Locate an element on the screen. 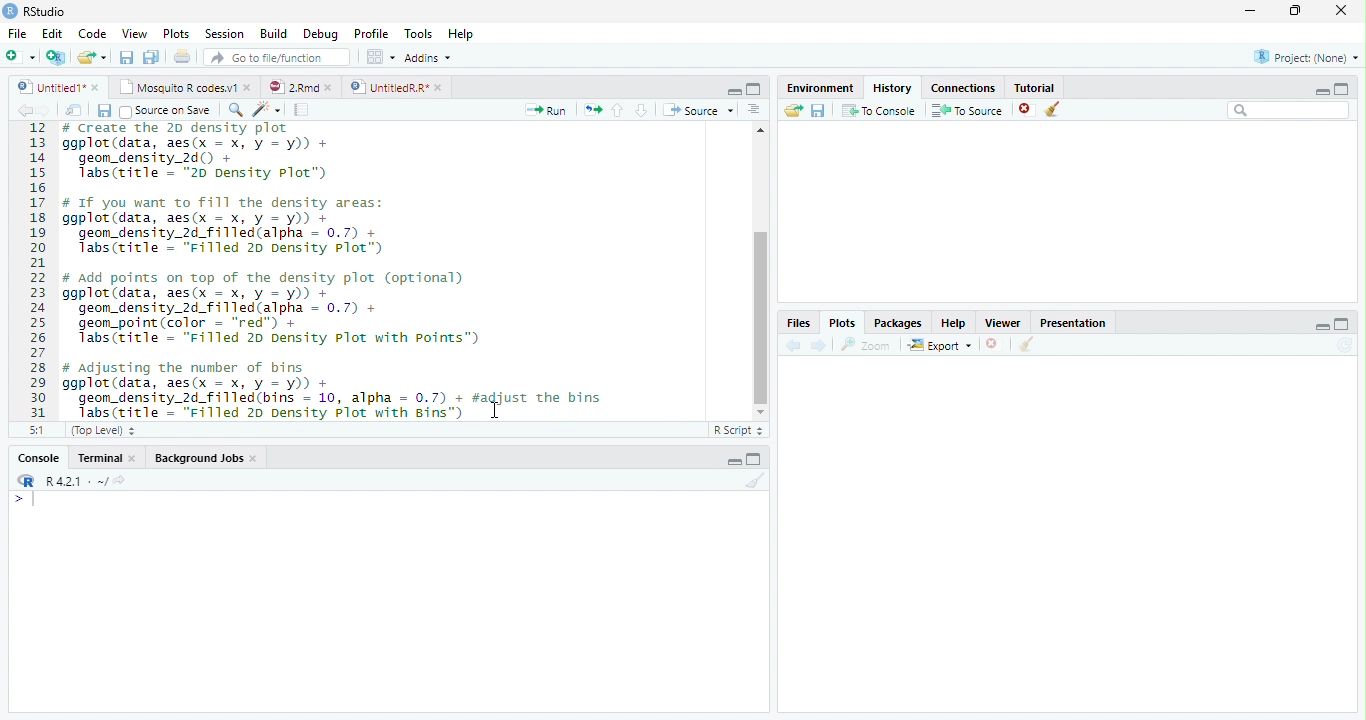 This screenshot has width=1366, height=720. Refresh is located at coordinates (1348, 345).